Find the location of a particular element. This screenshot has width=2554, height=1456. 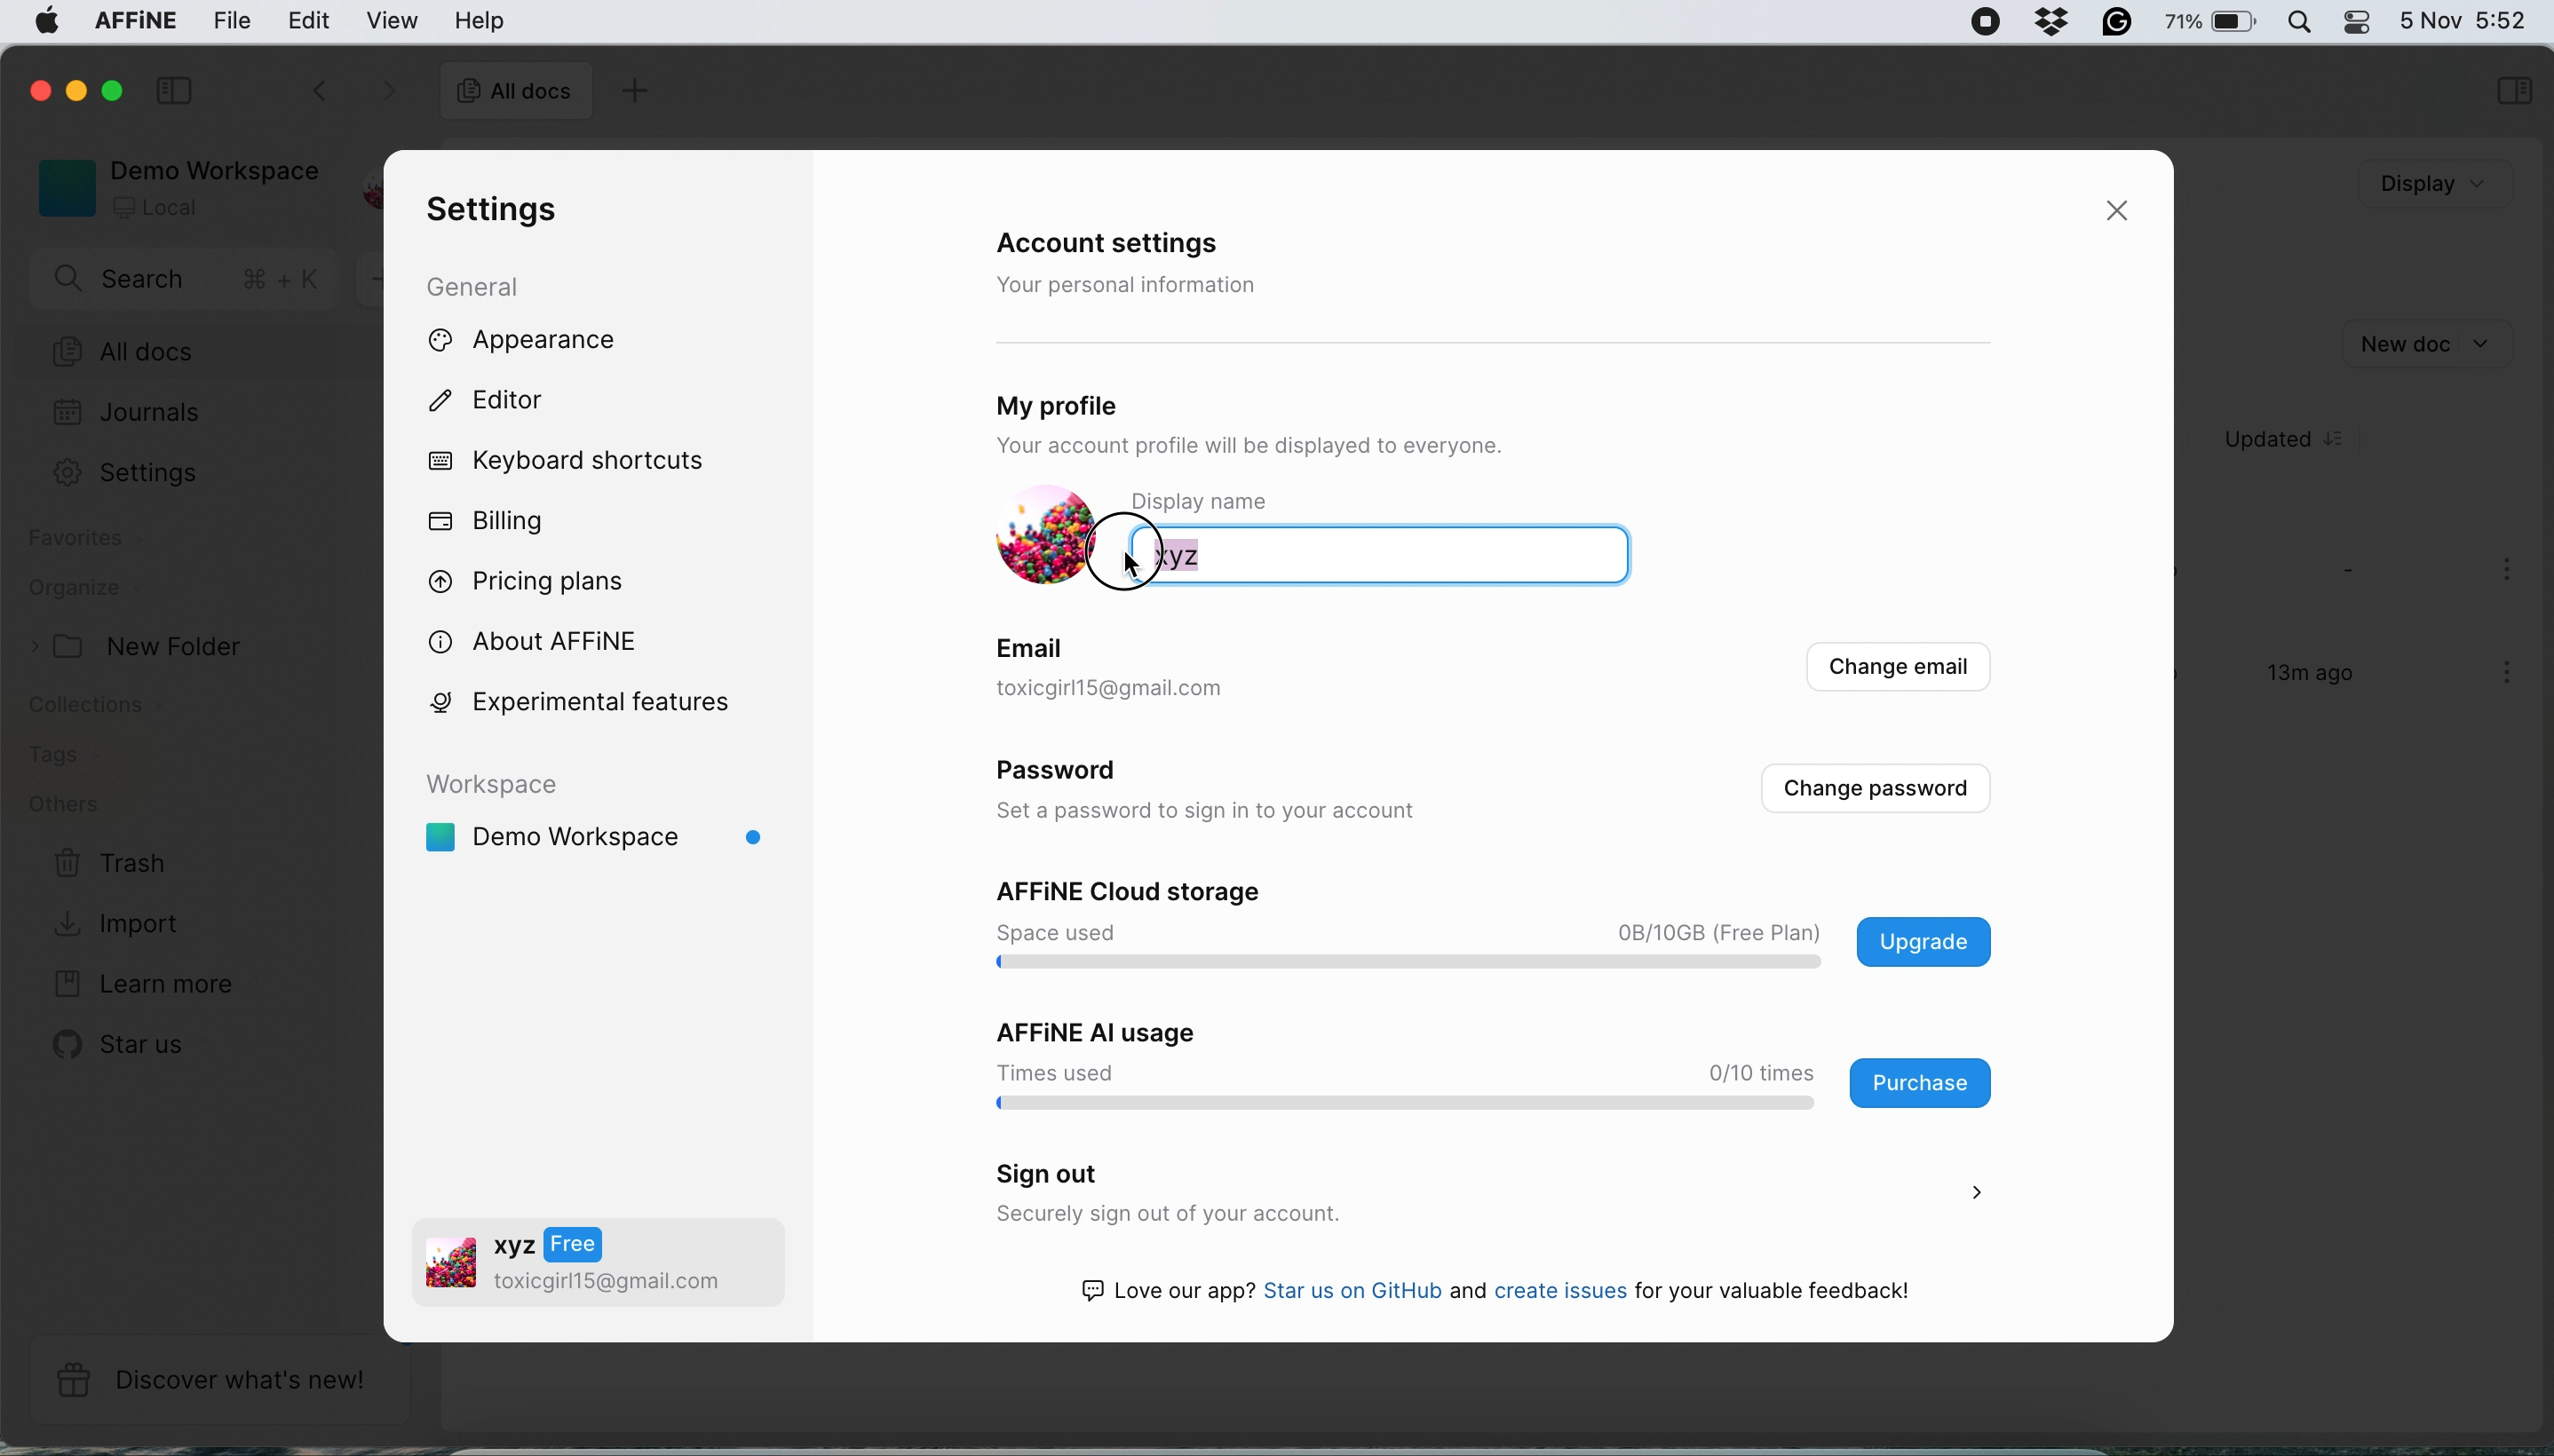

system logo is located at coordinates (38, 24).